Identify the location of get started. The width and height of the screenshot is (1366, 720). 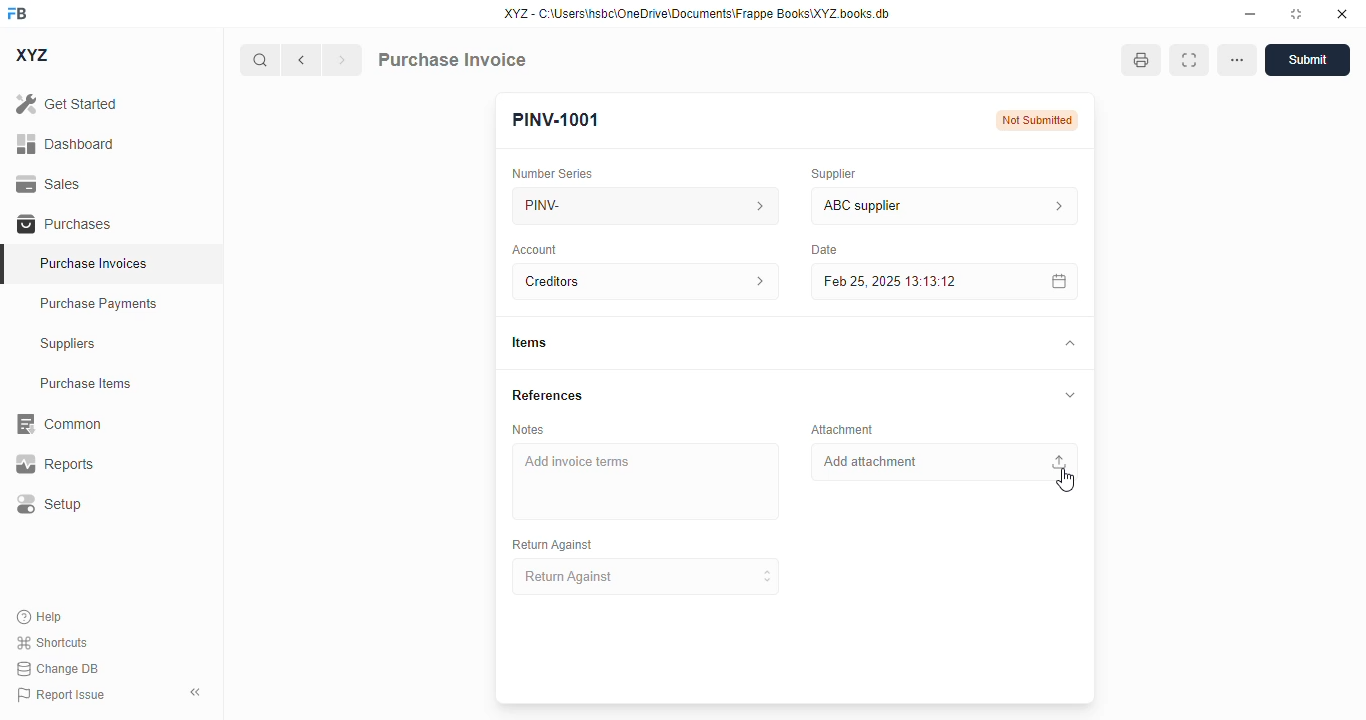
(68, 103).